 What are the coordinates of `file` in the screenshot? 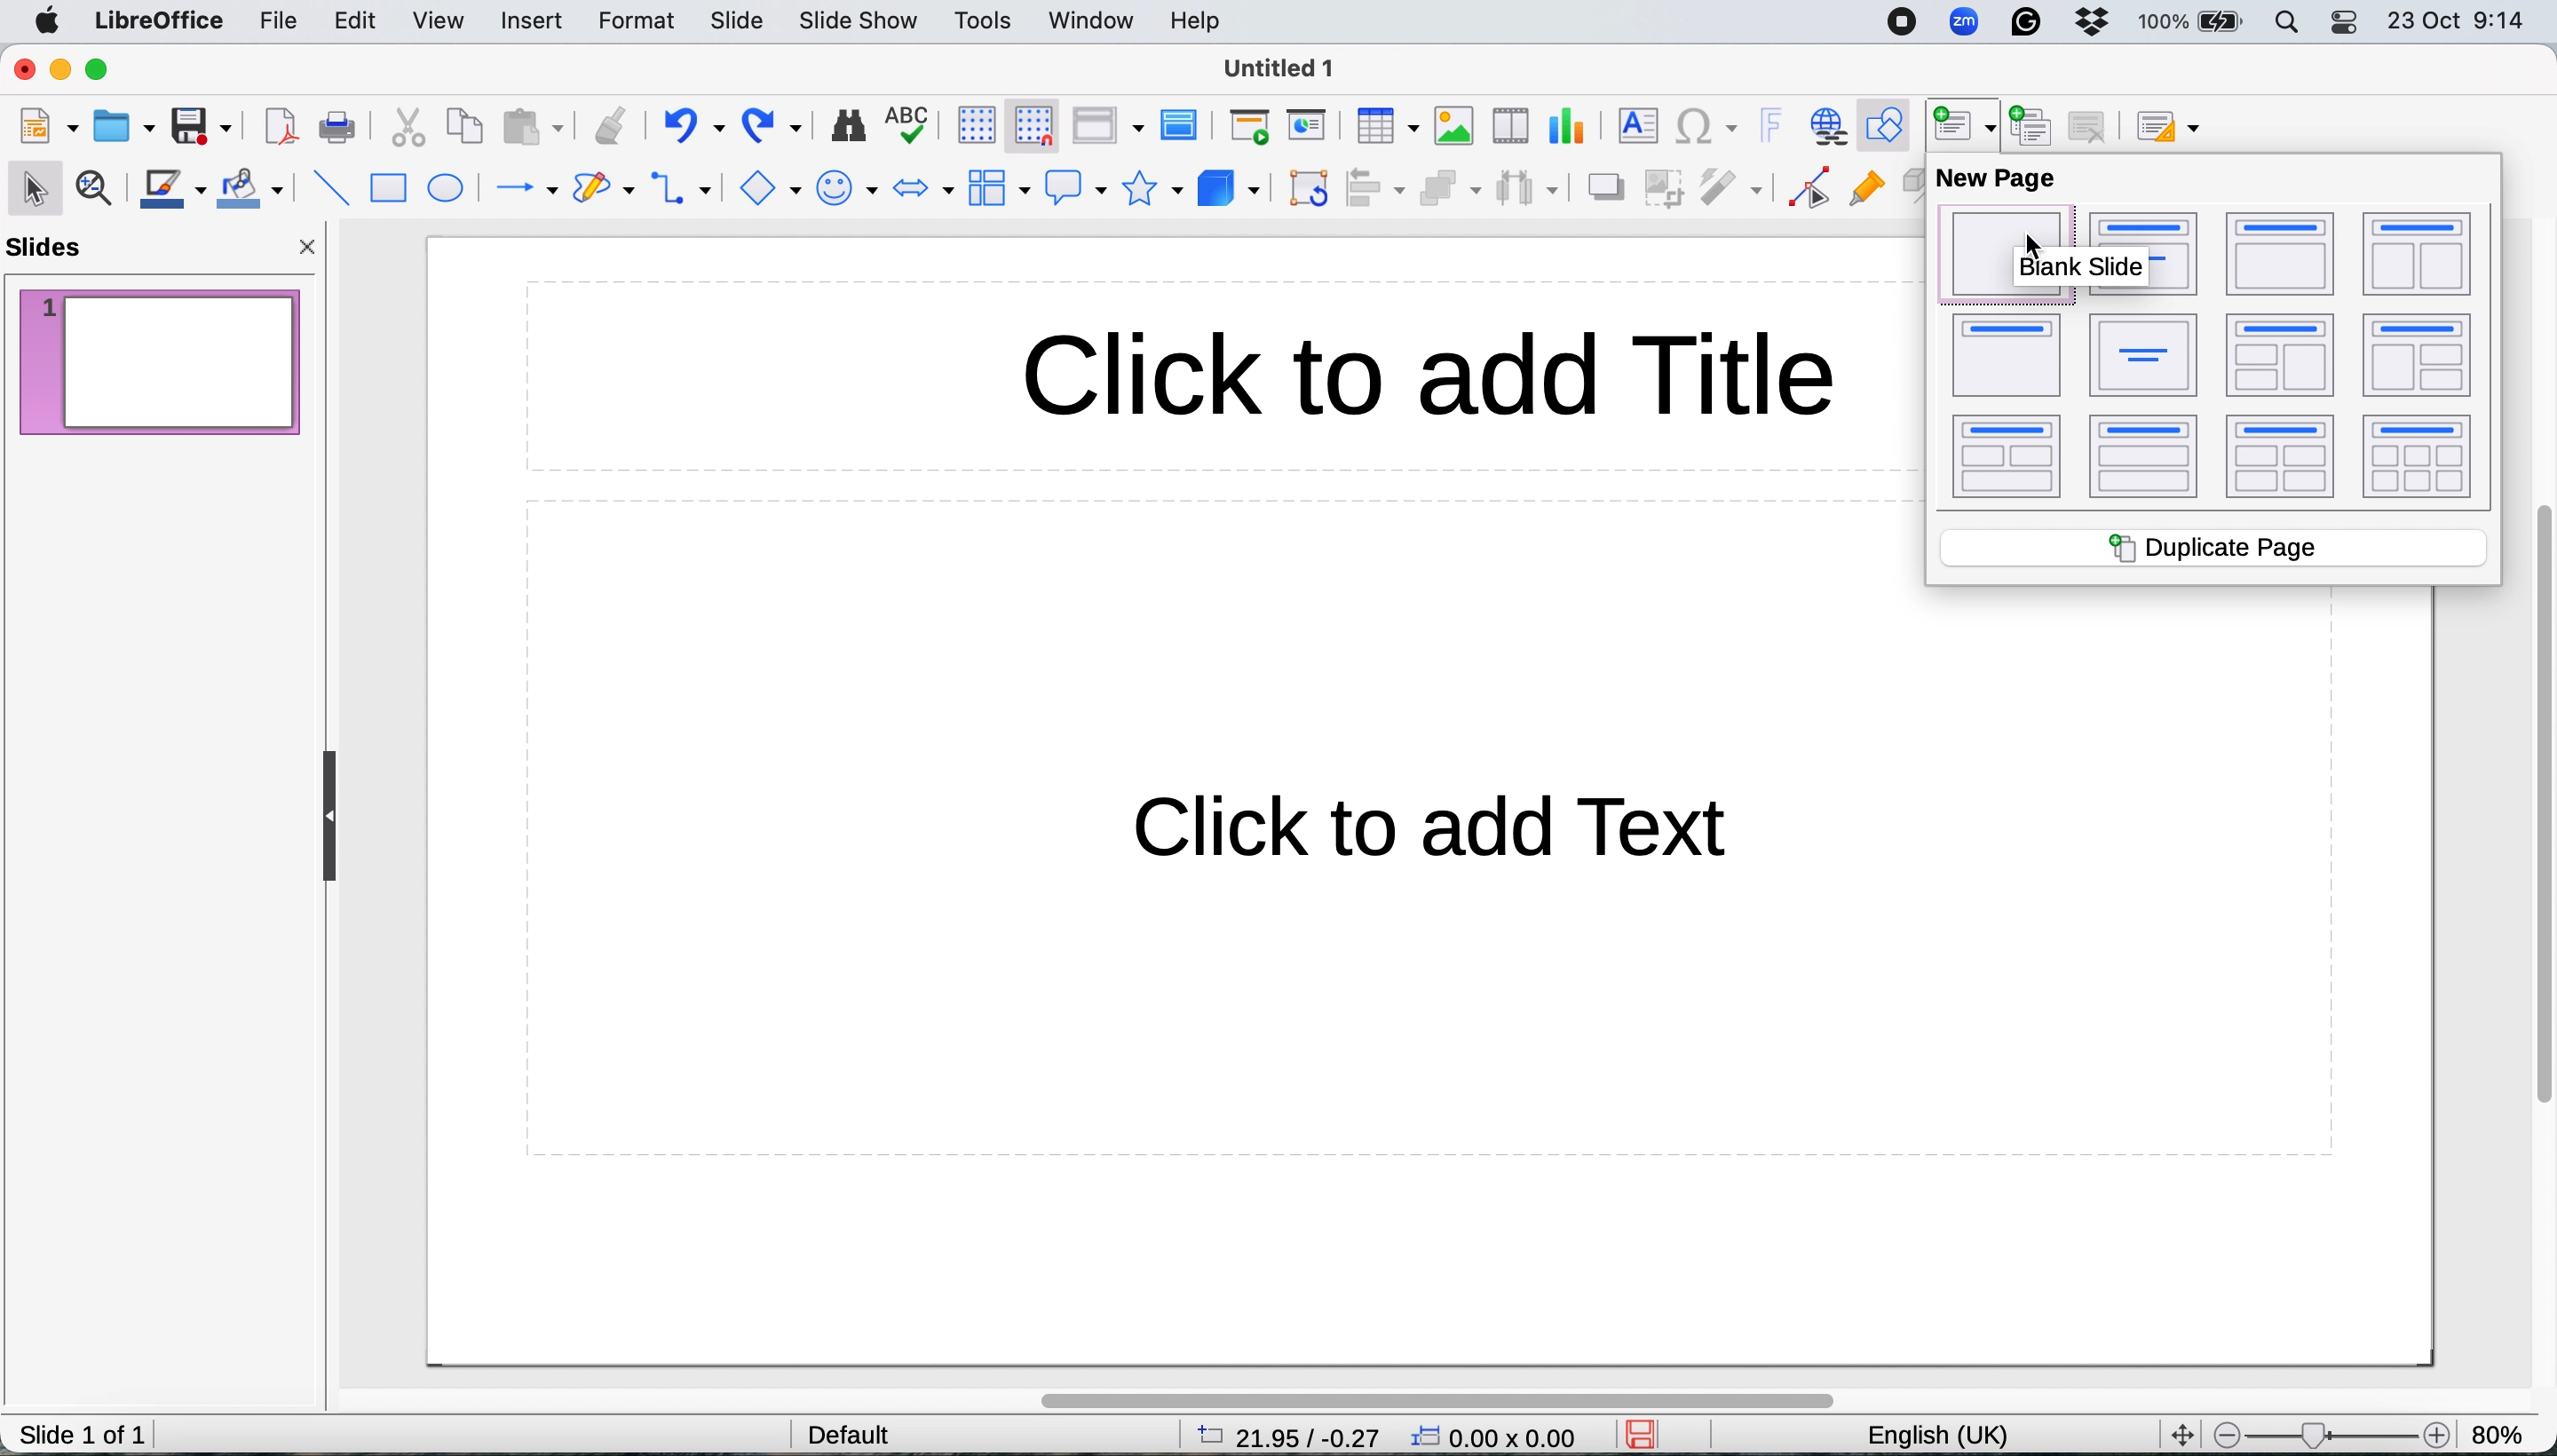 It's located at (274, 23).